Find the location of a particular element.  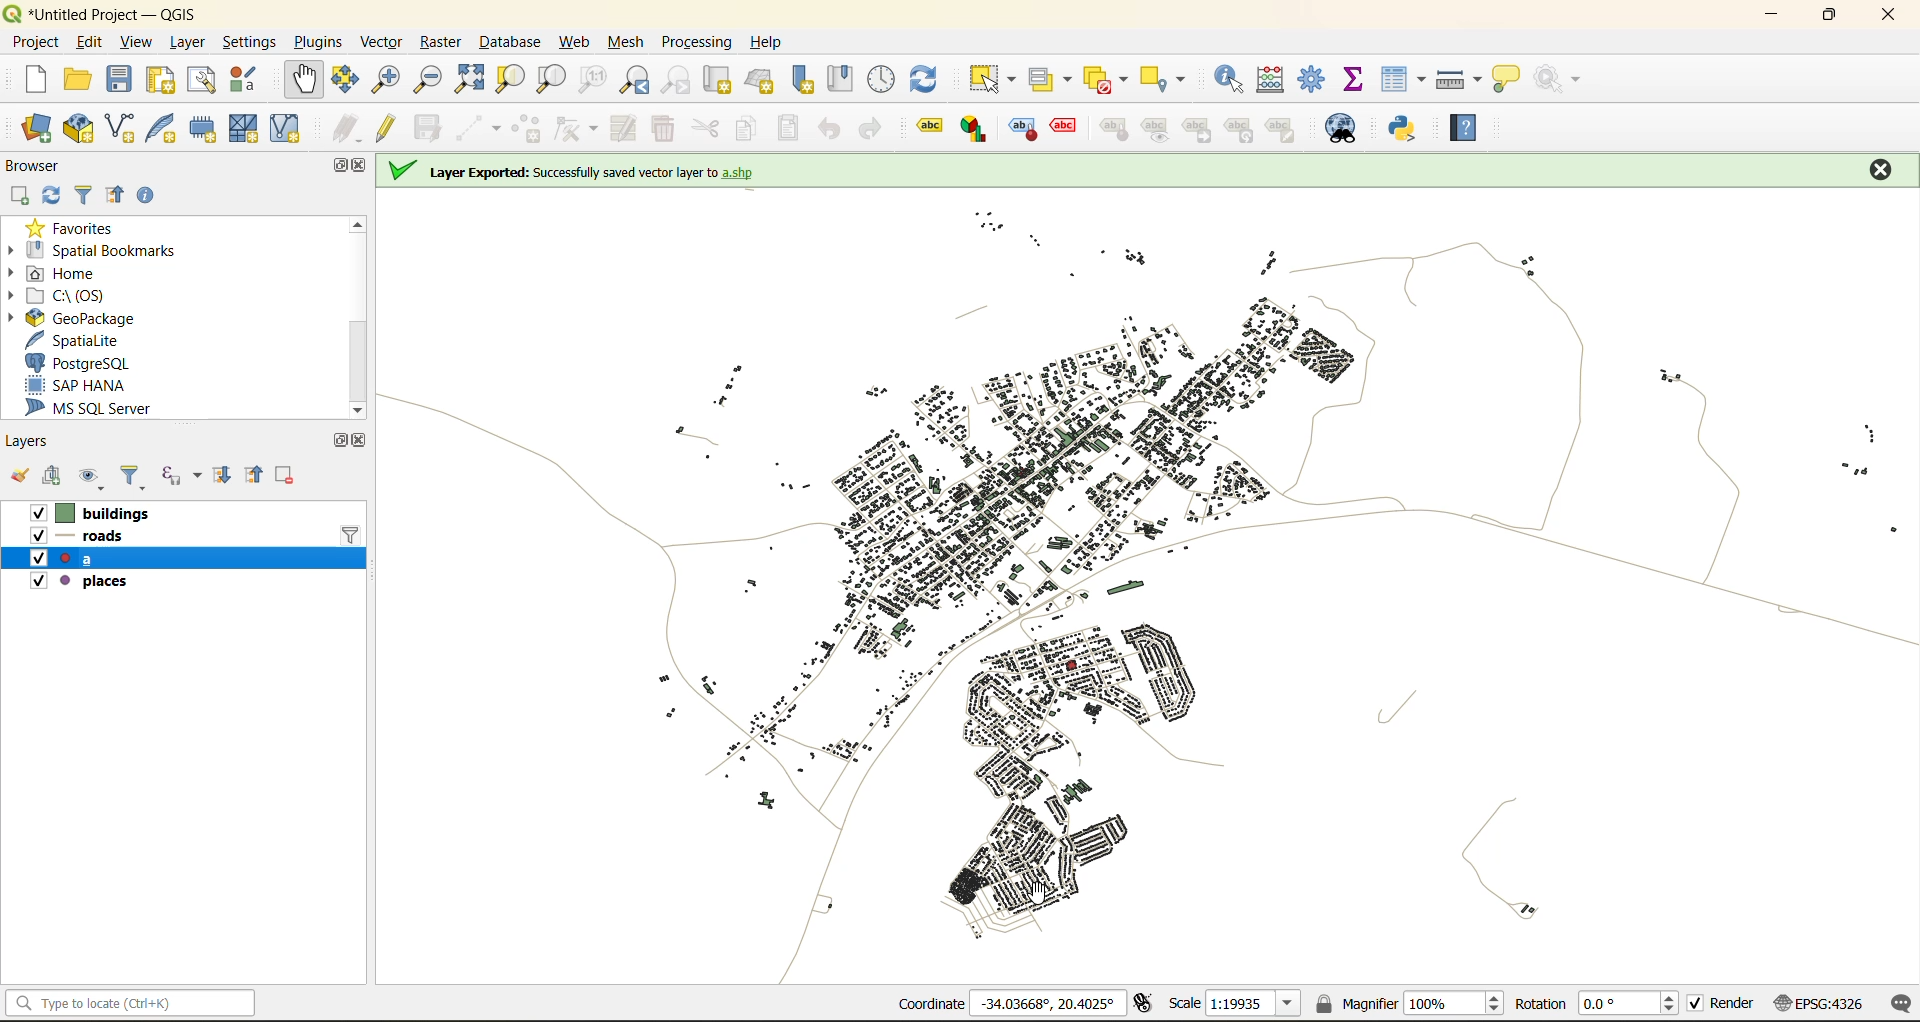

zoom last is located at coordinates (637, 79).